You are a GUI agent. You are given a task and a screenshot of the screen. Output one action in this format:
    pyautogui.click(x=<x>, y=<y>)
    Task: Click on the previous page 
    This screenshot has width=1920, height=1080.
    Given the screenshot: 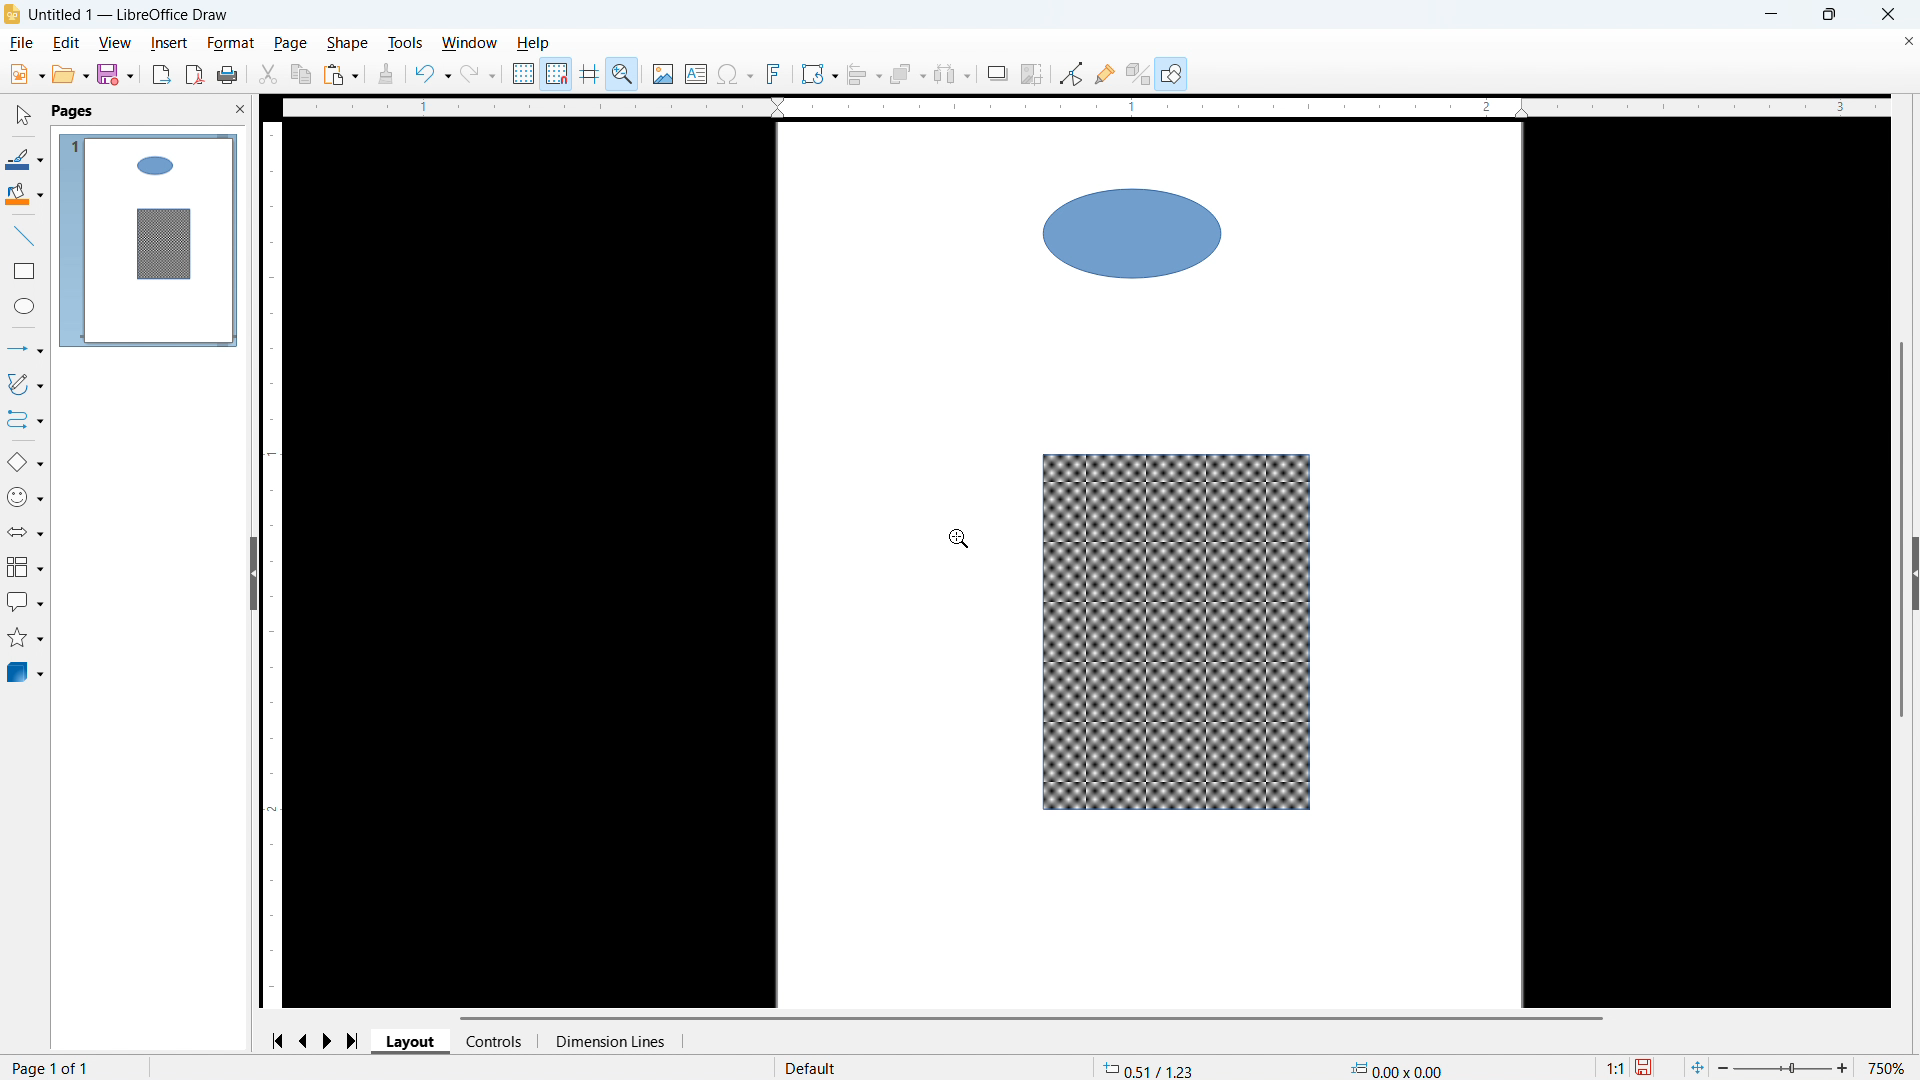 What is the action you would take?
    pyautogui.click(x=306, y=1040)
    